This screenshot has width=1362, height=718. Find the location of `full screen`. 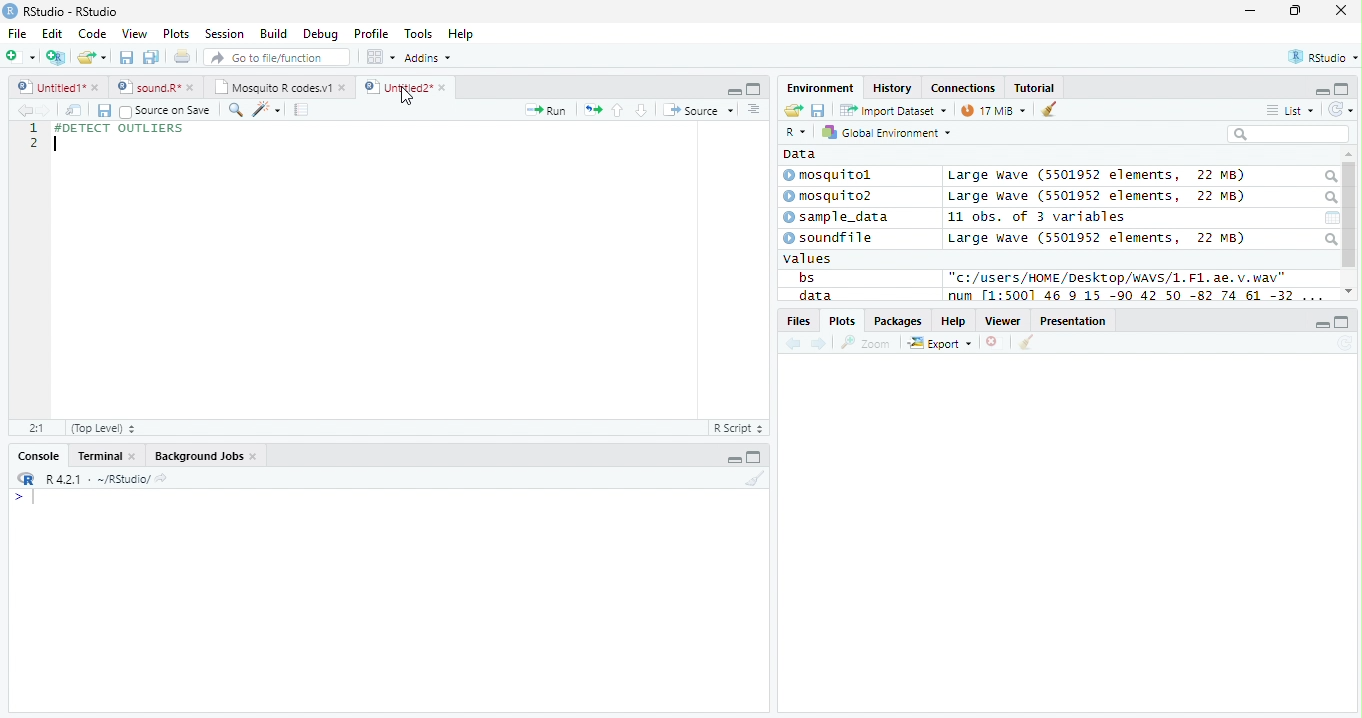

full screen is located at coordinates (1343, 322).